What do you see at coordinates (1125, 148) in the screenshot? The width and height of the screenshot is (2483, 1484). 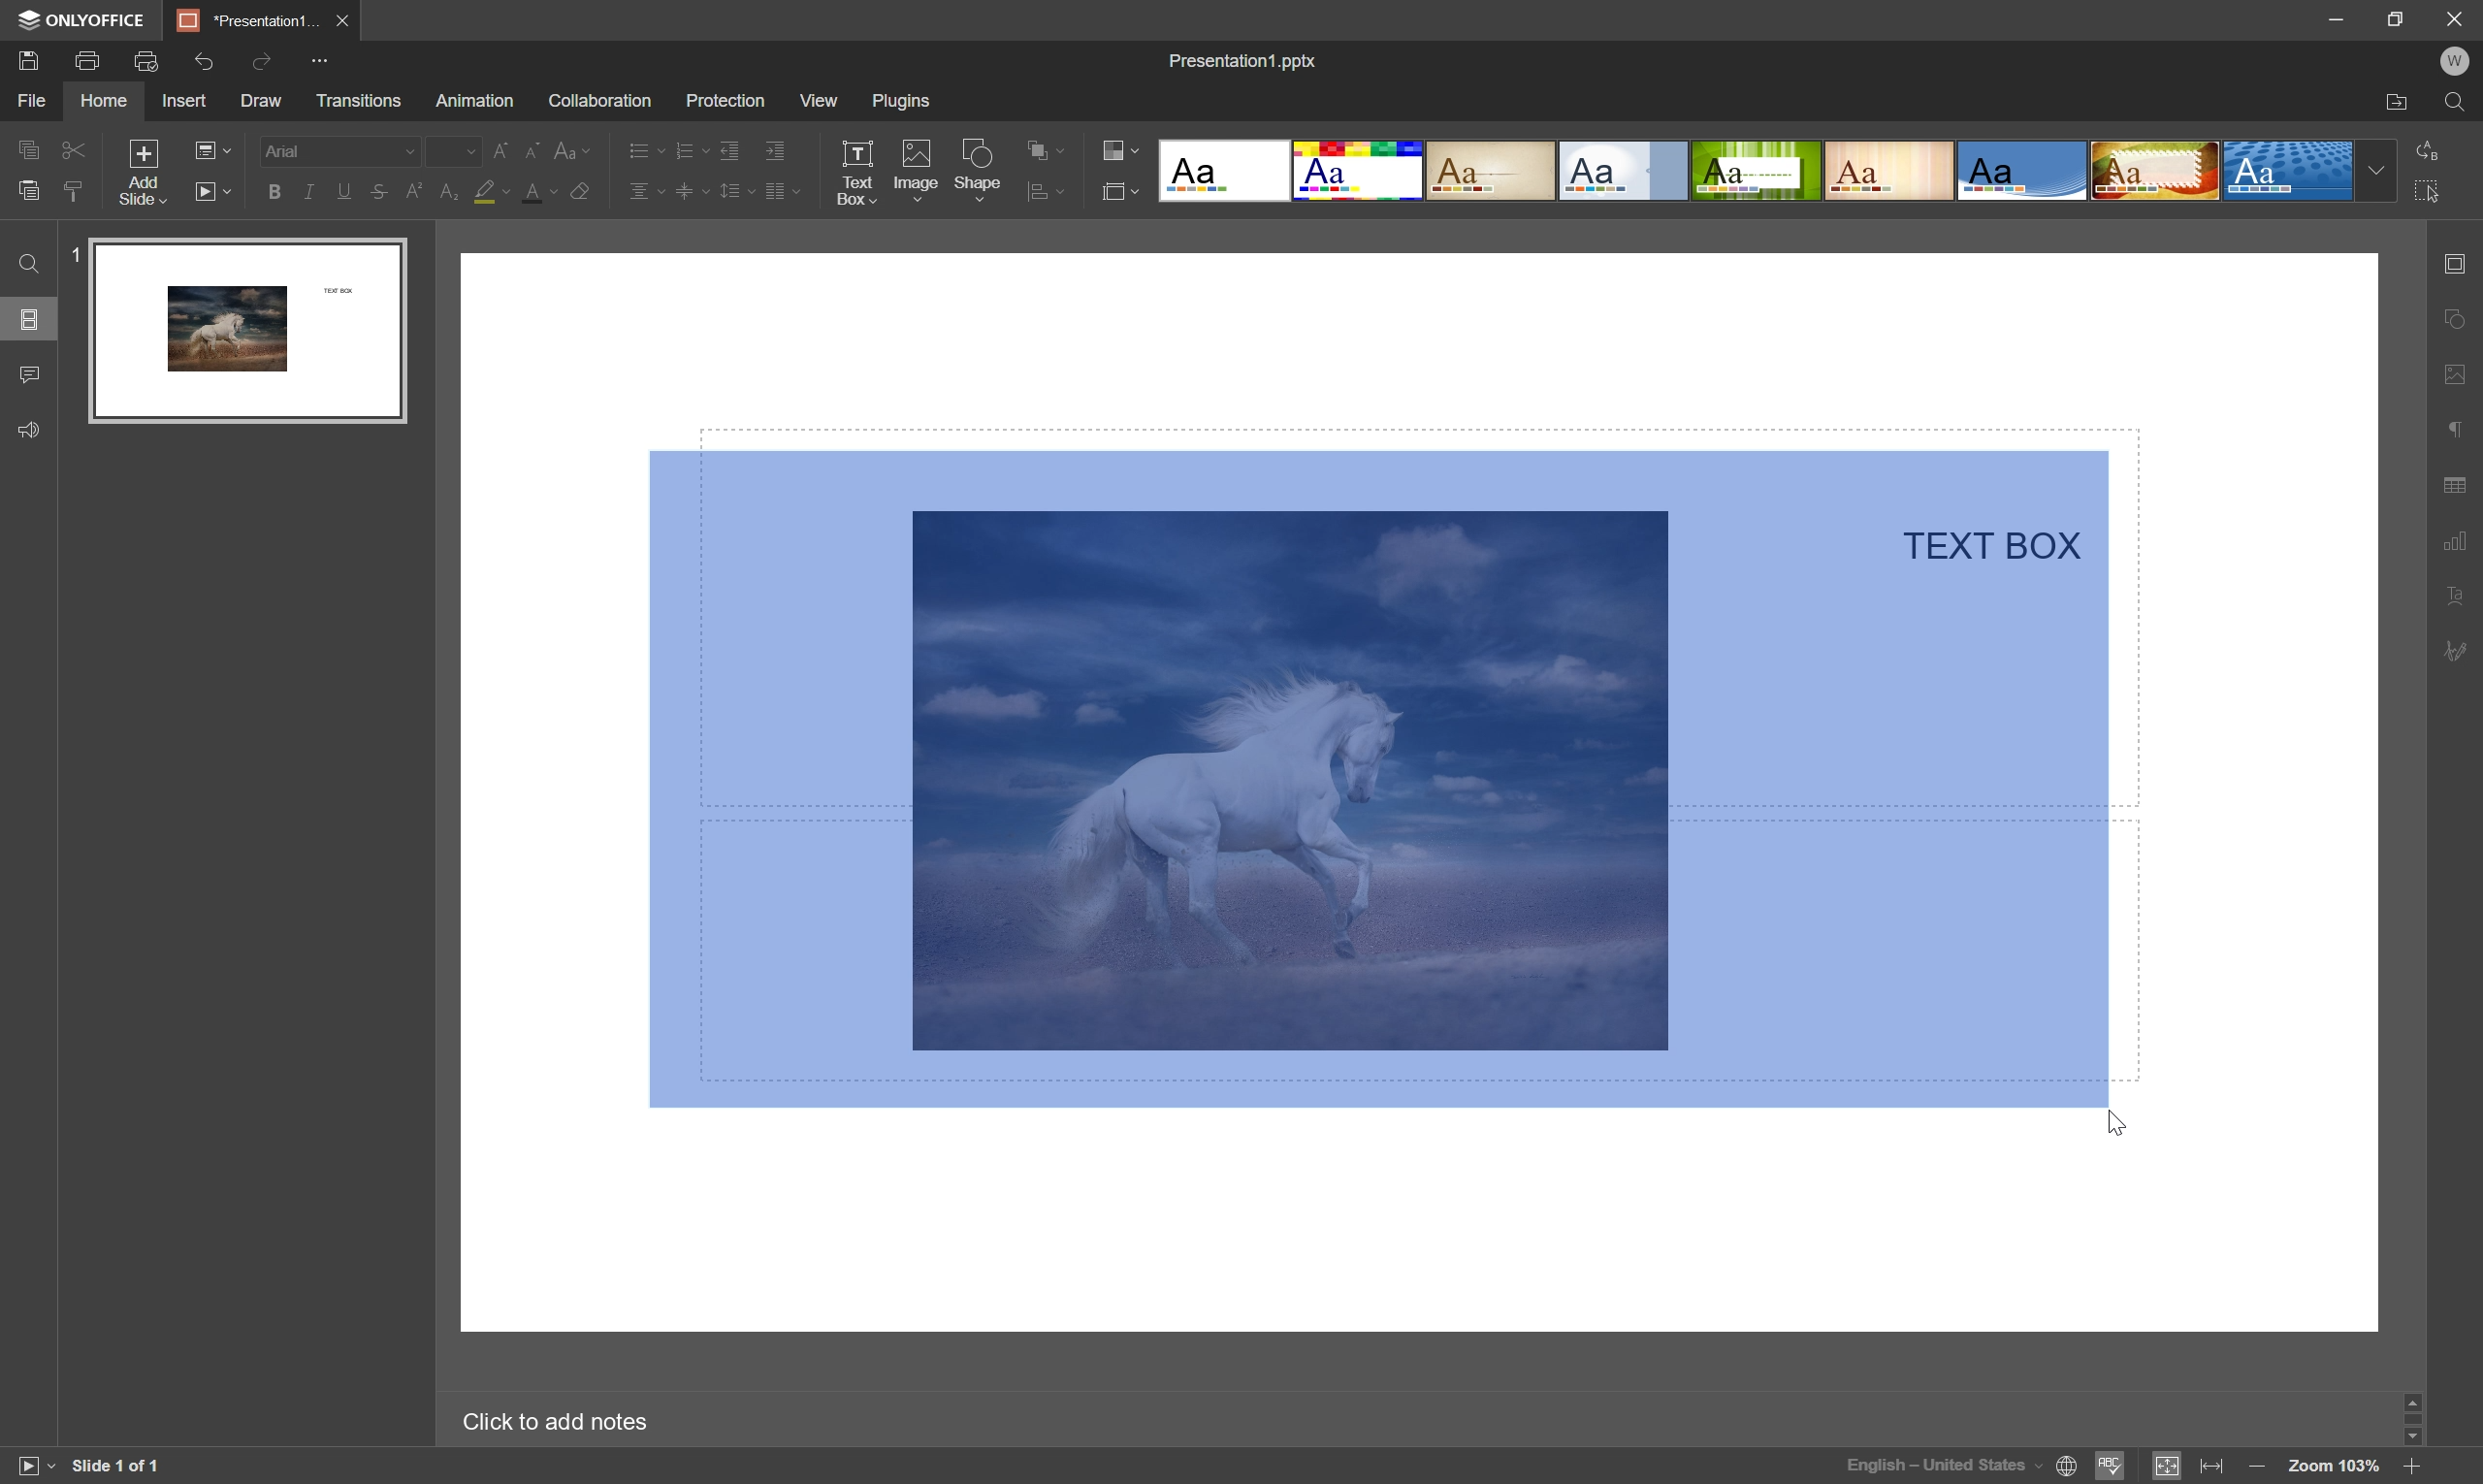 I see `change color theme` at bounding box center [1125, 148].